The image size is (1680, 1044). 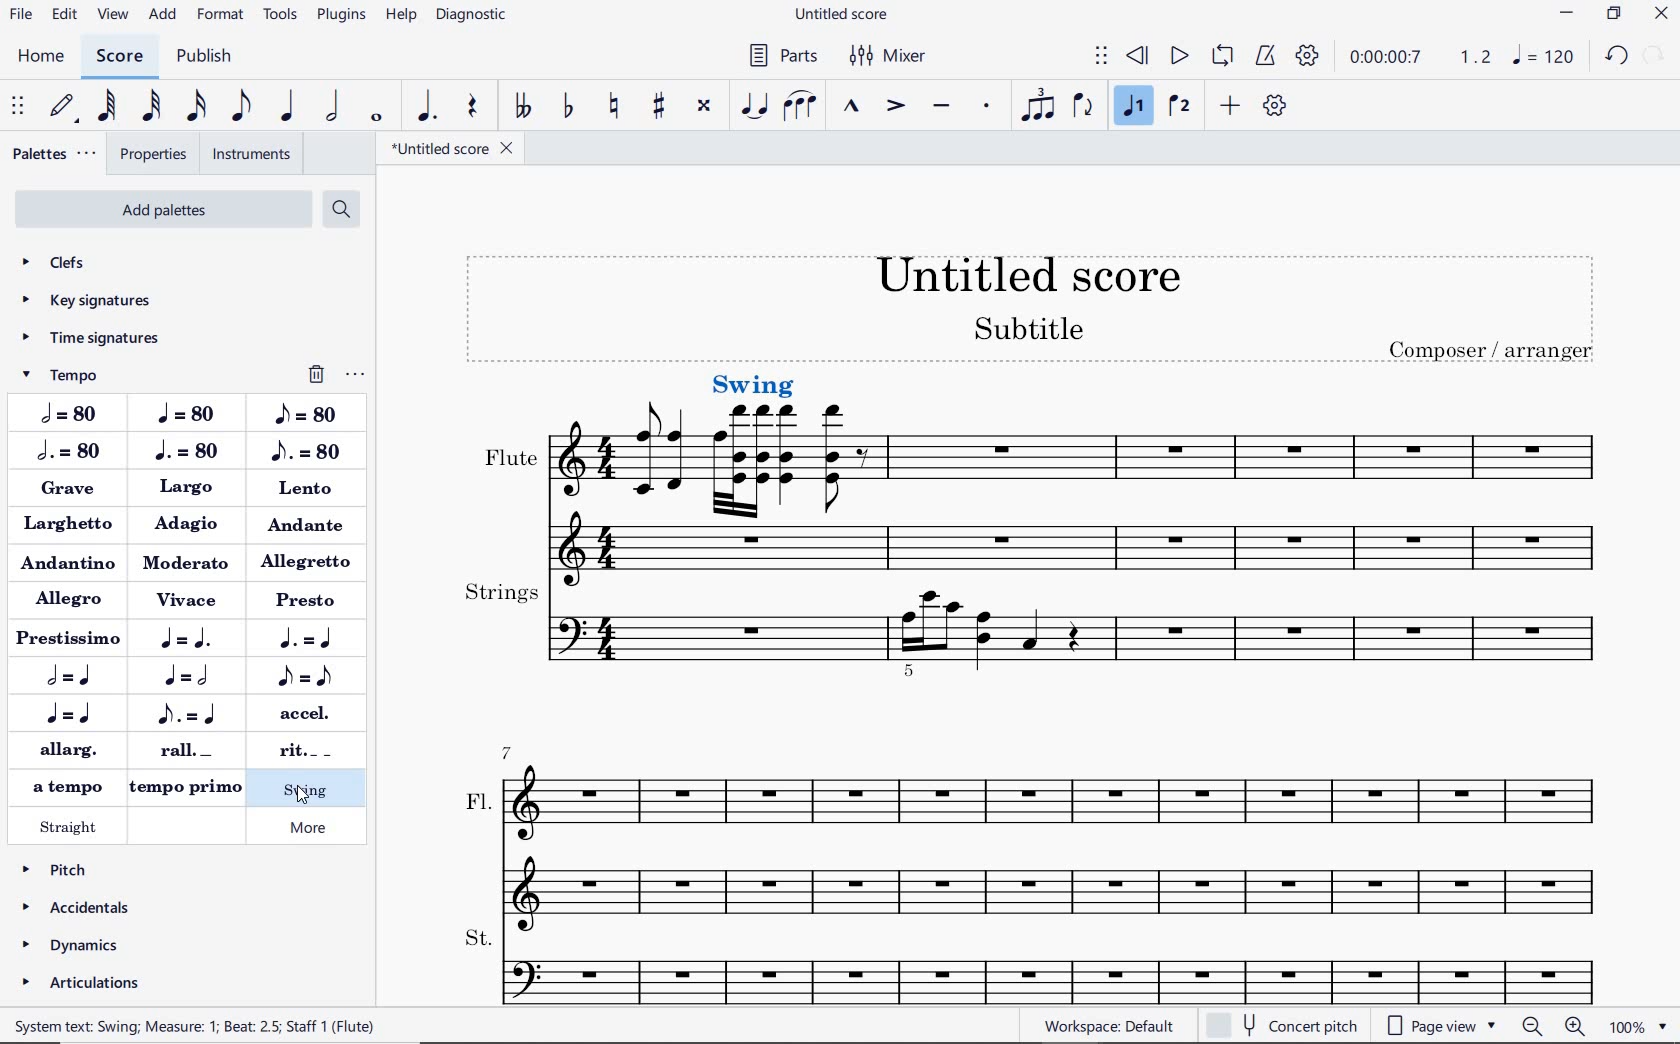 I want to click on METRIC MODULATION: QUARTER NOTE, so click(x=74, y=714).